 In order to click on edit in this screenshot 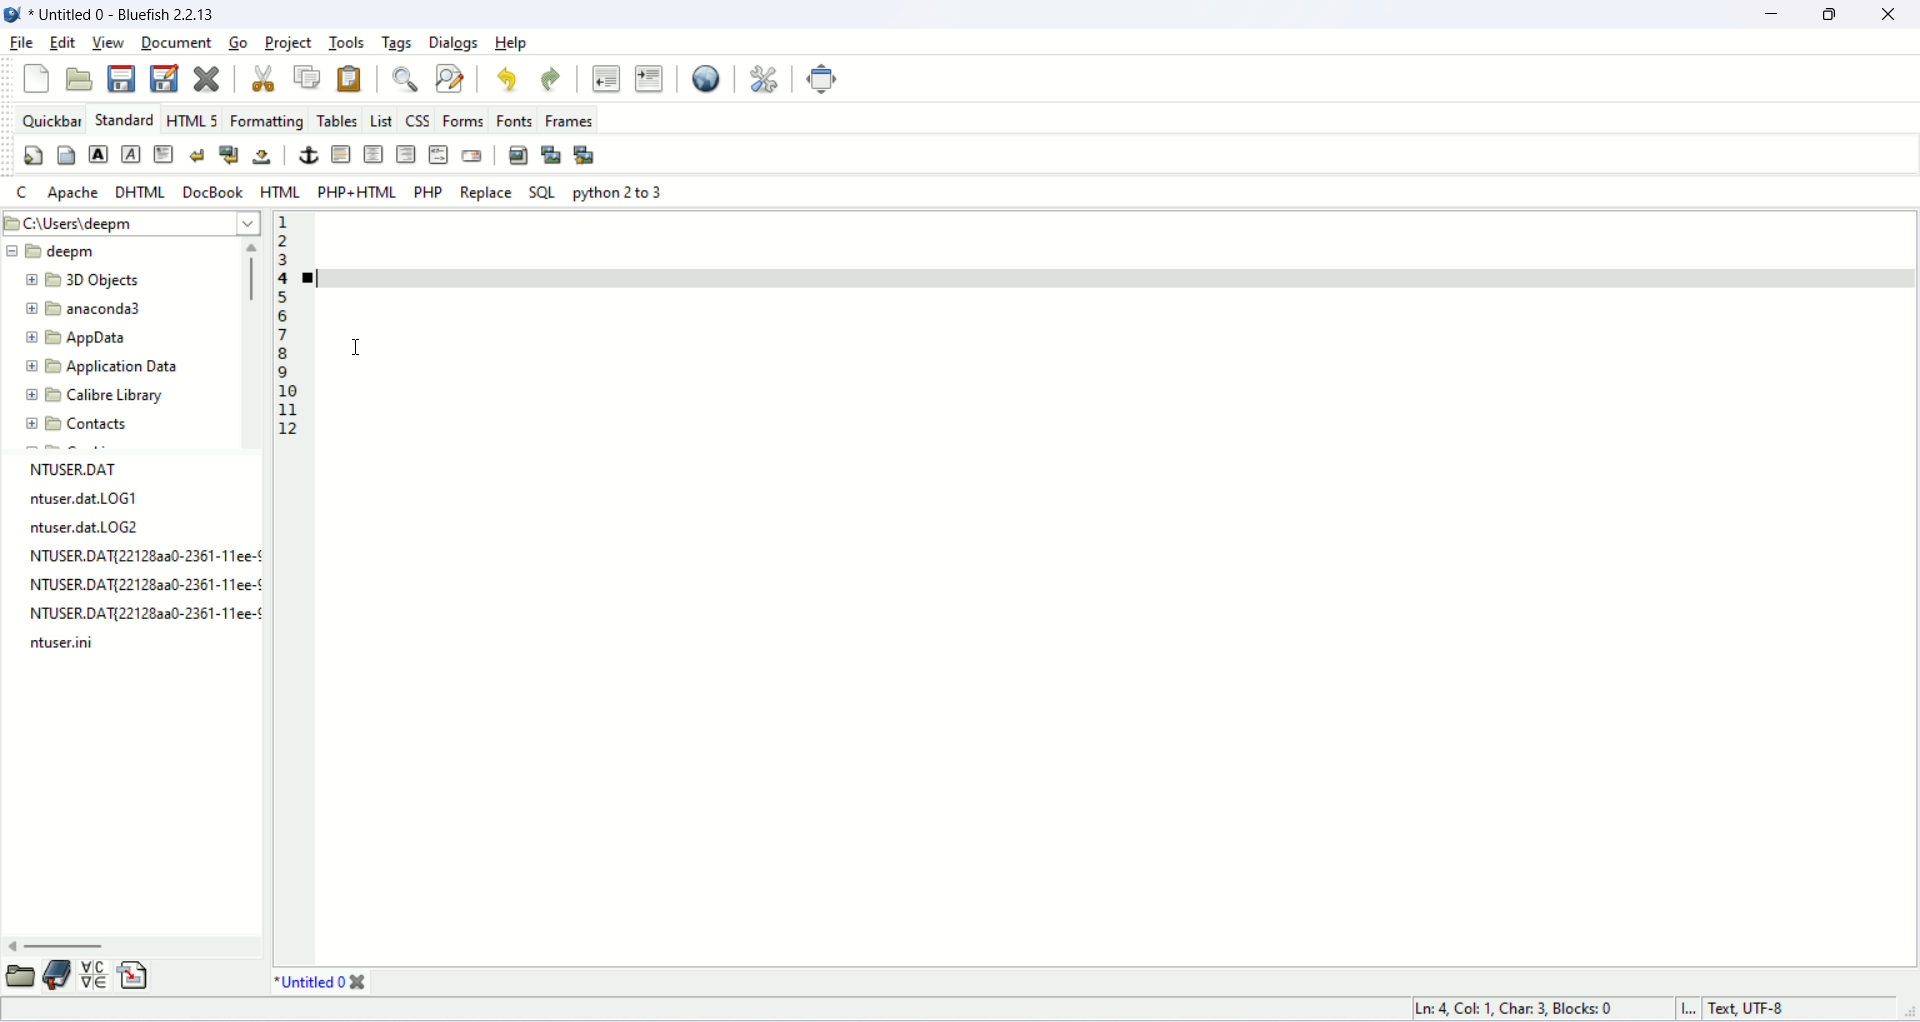, I will do `click(61, 40)`.